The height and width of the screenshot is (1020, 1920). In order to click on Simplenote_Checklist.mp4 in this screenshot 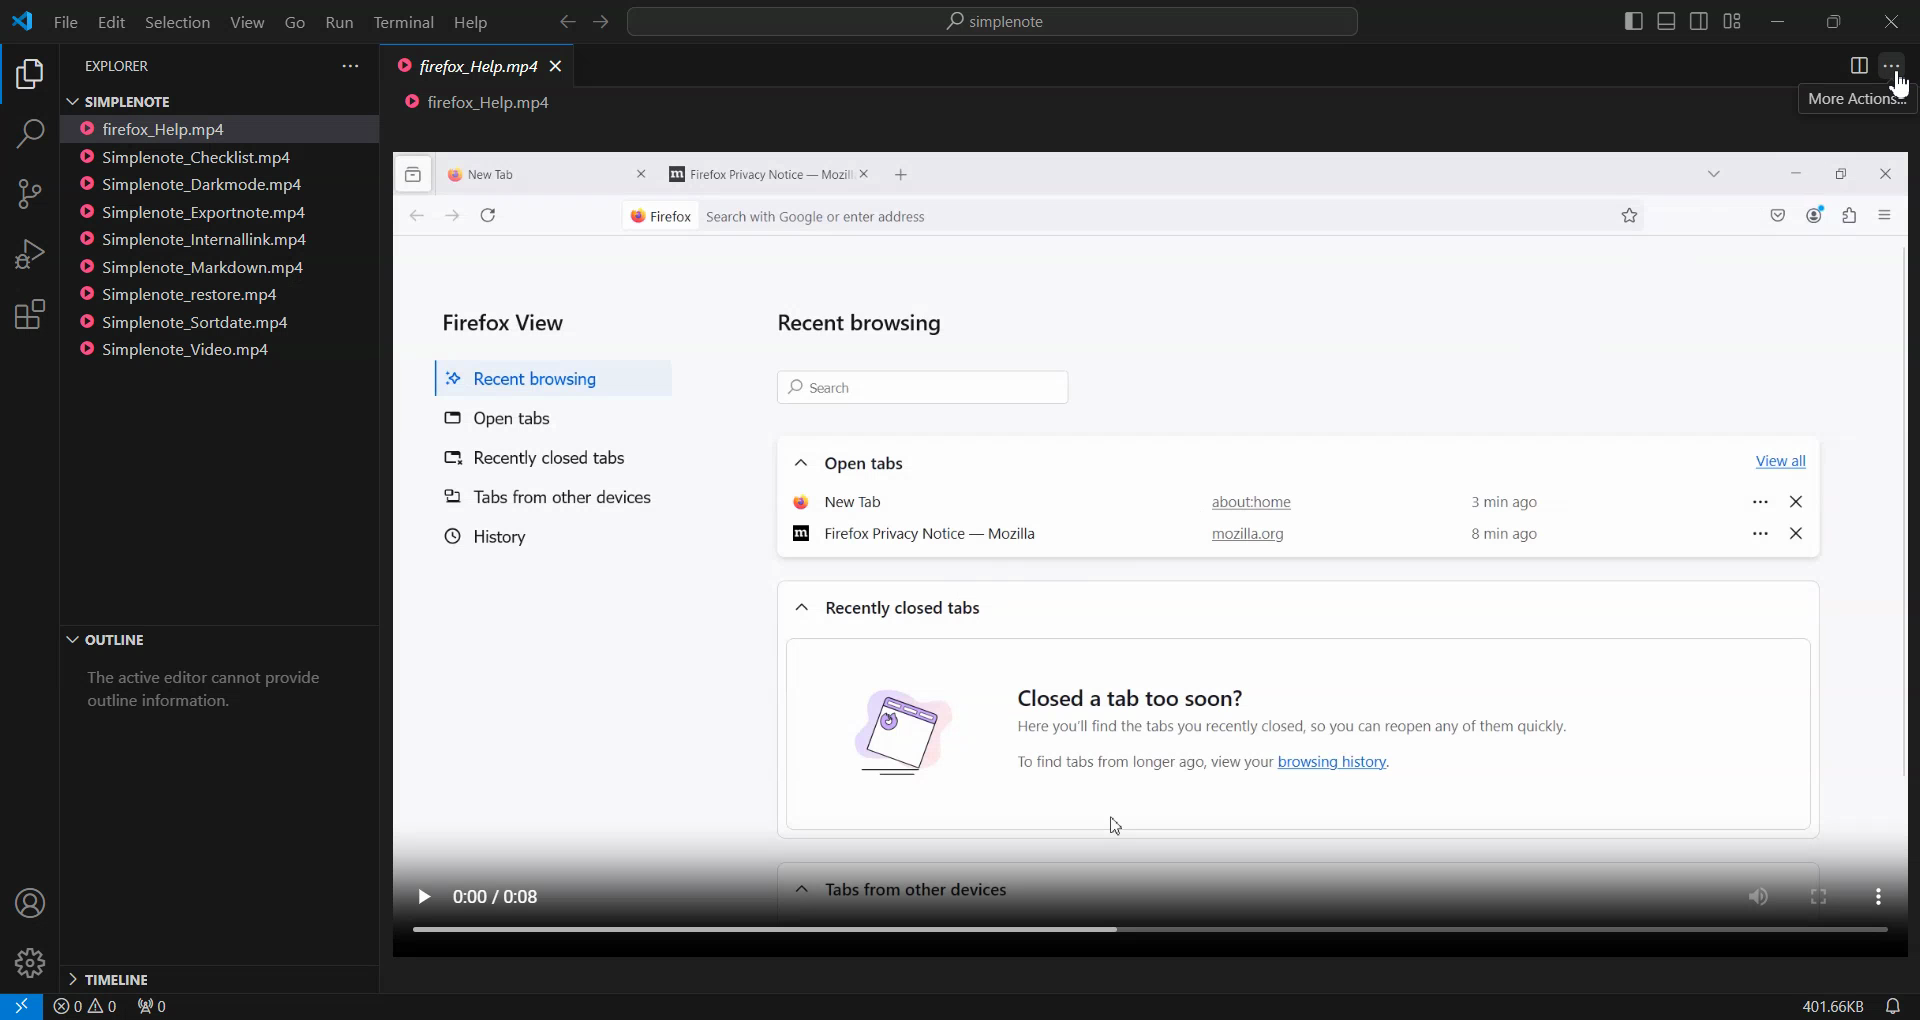, I will do `click(193, 156)`.